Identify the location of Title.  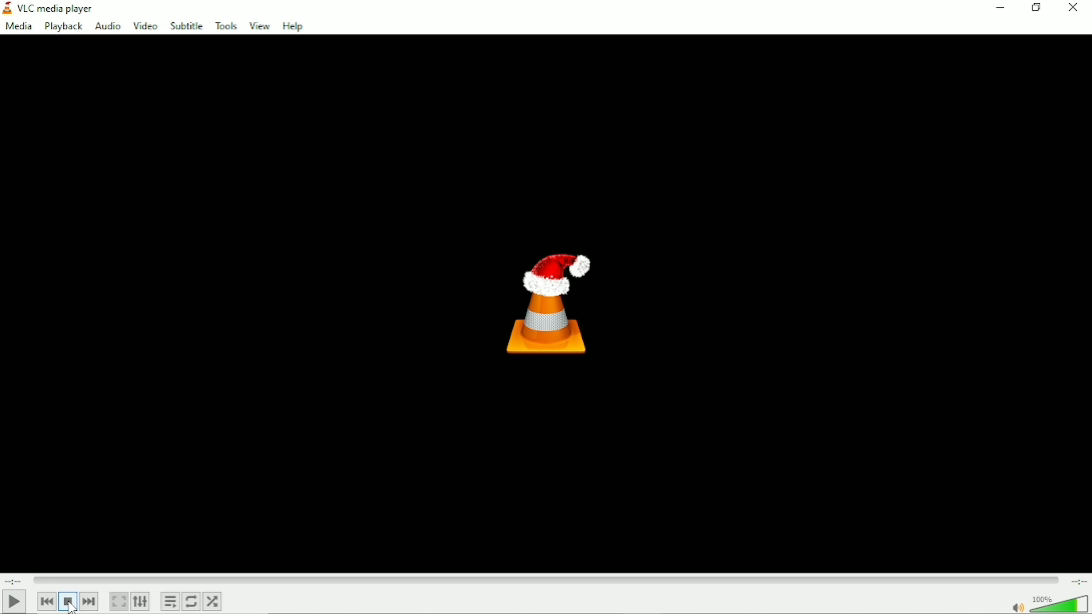
(59, 7).